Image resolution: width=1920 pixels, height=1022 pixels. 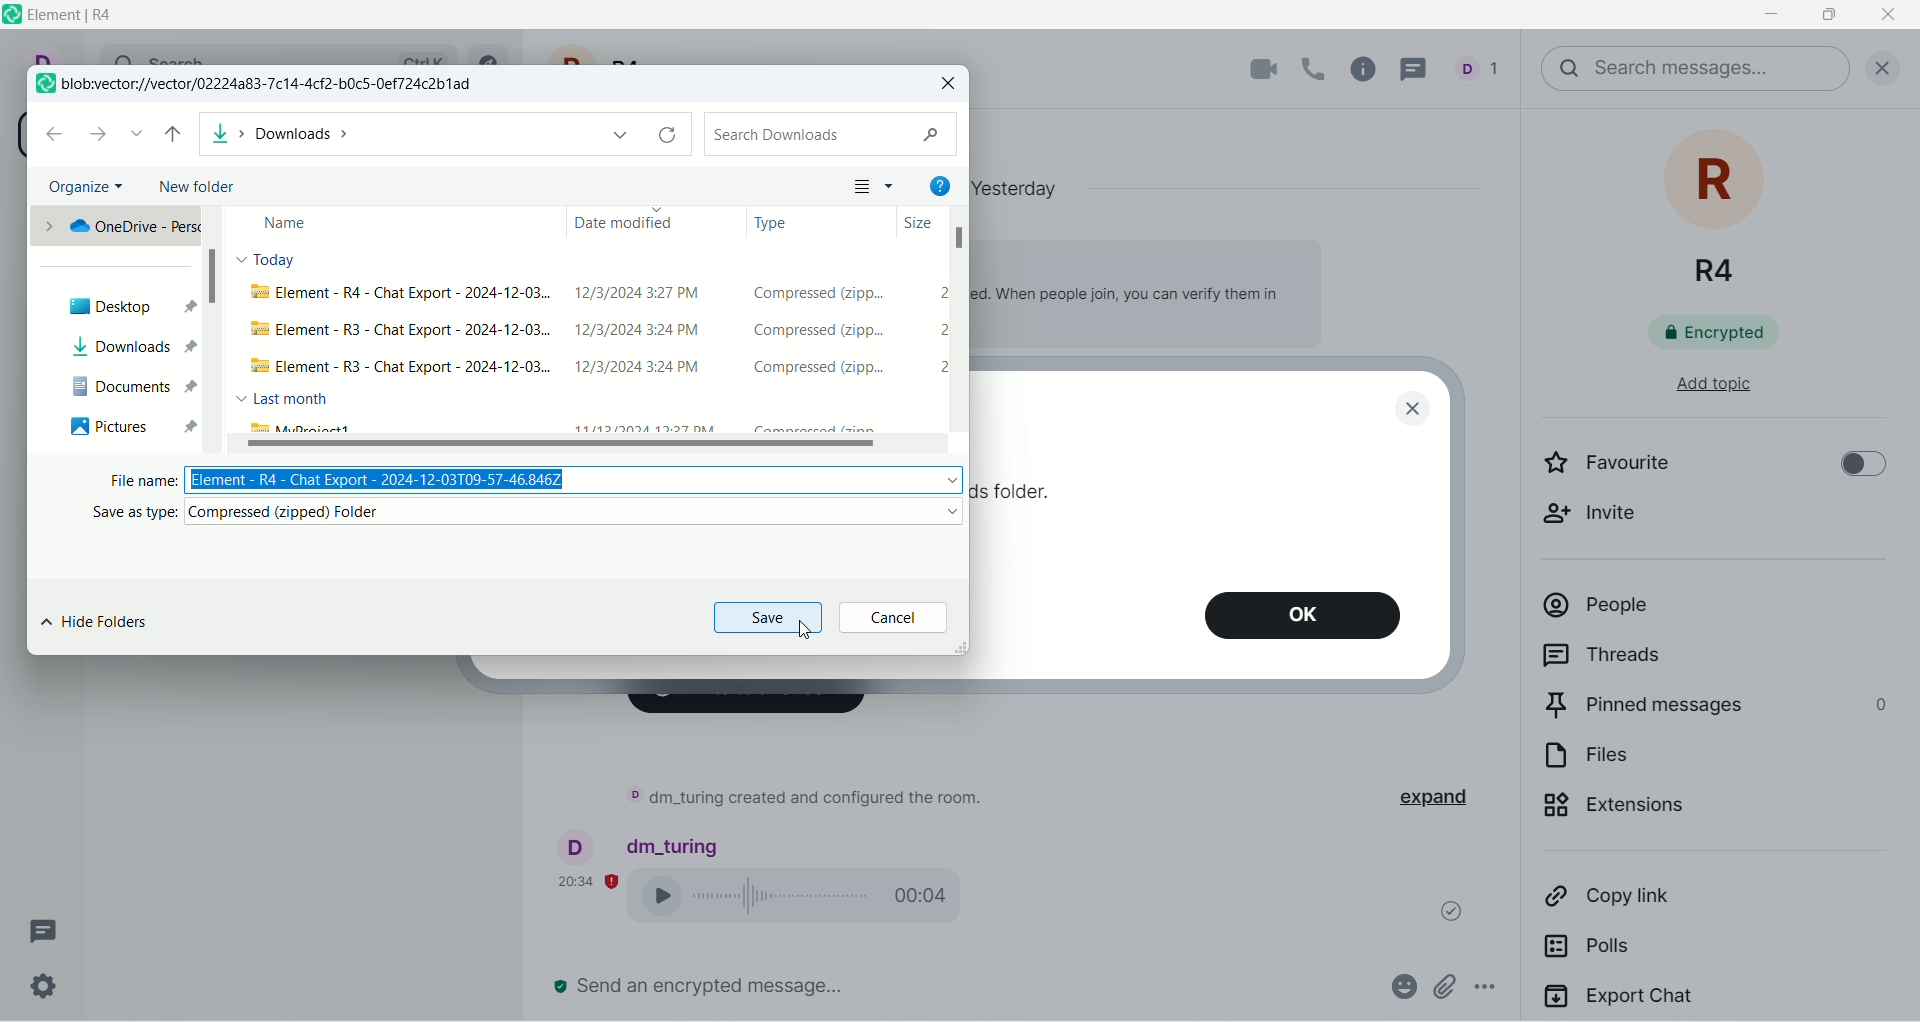 I want to click on voice call, so click(x=1316, y=67).